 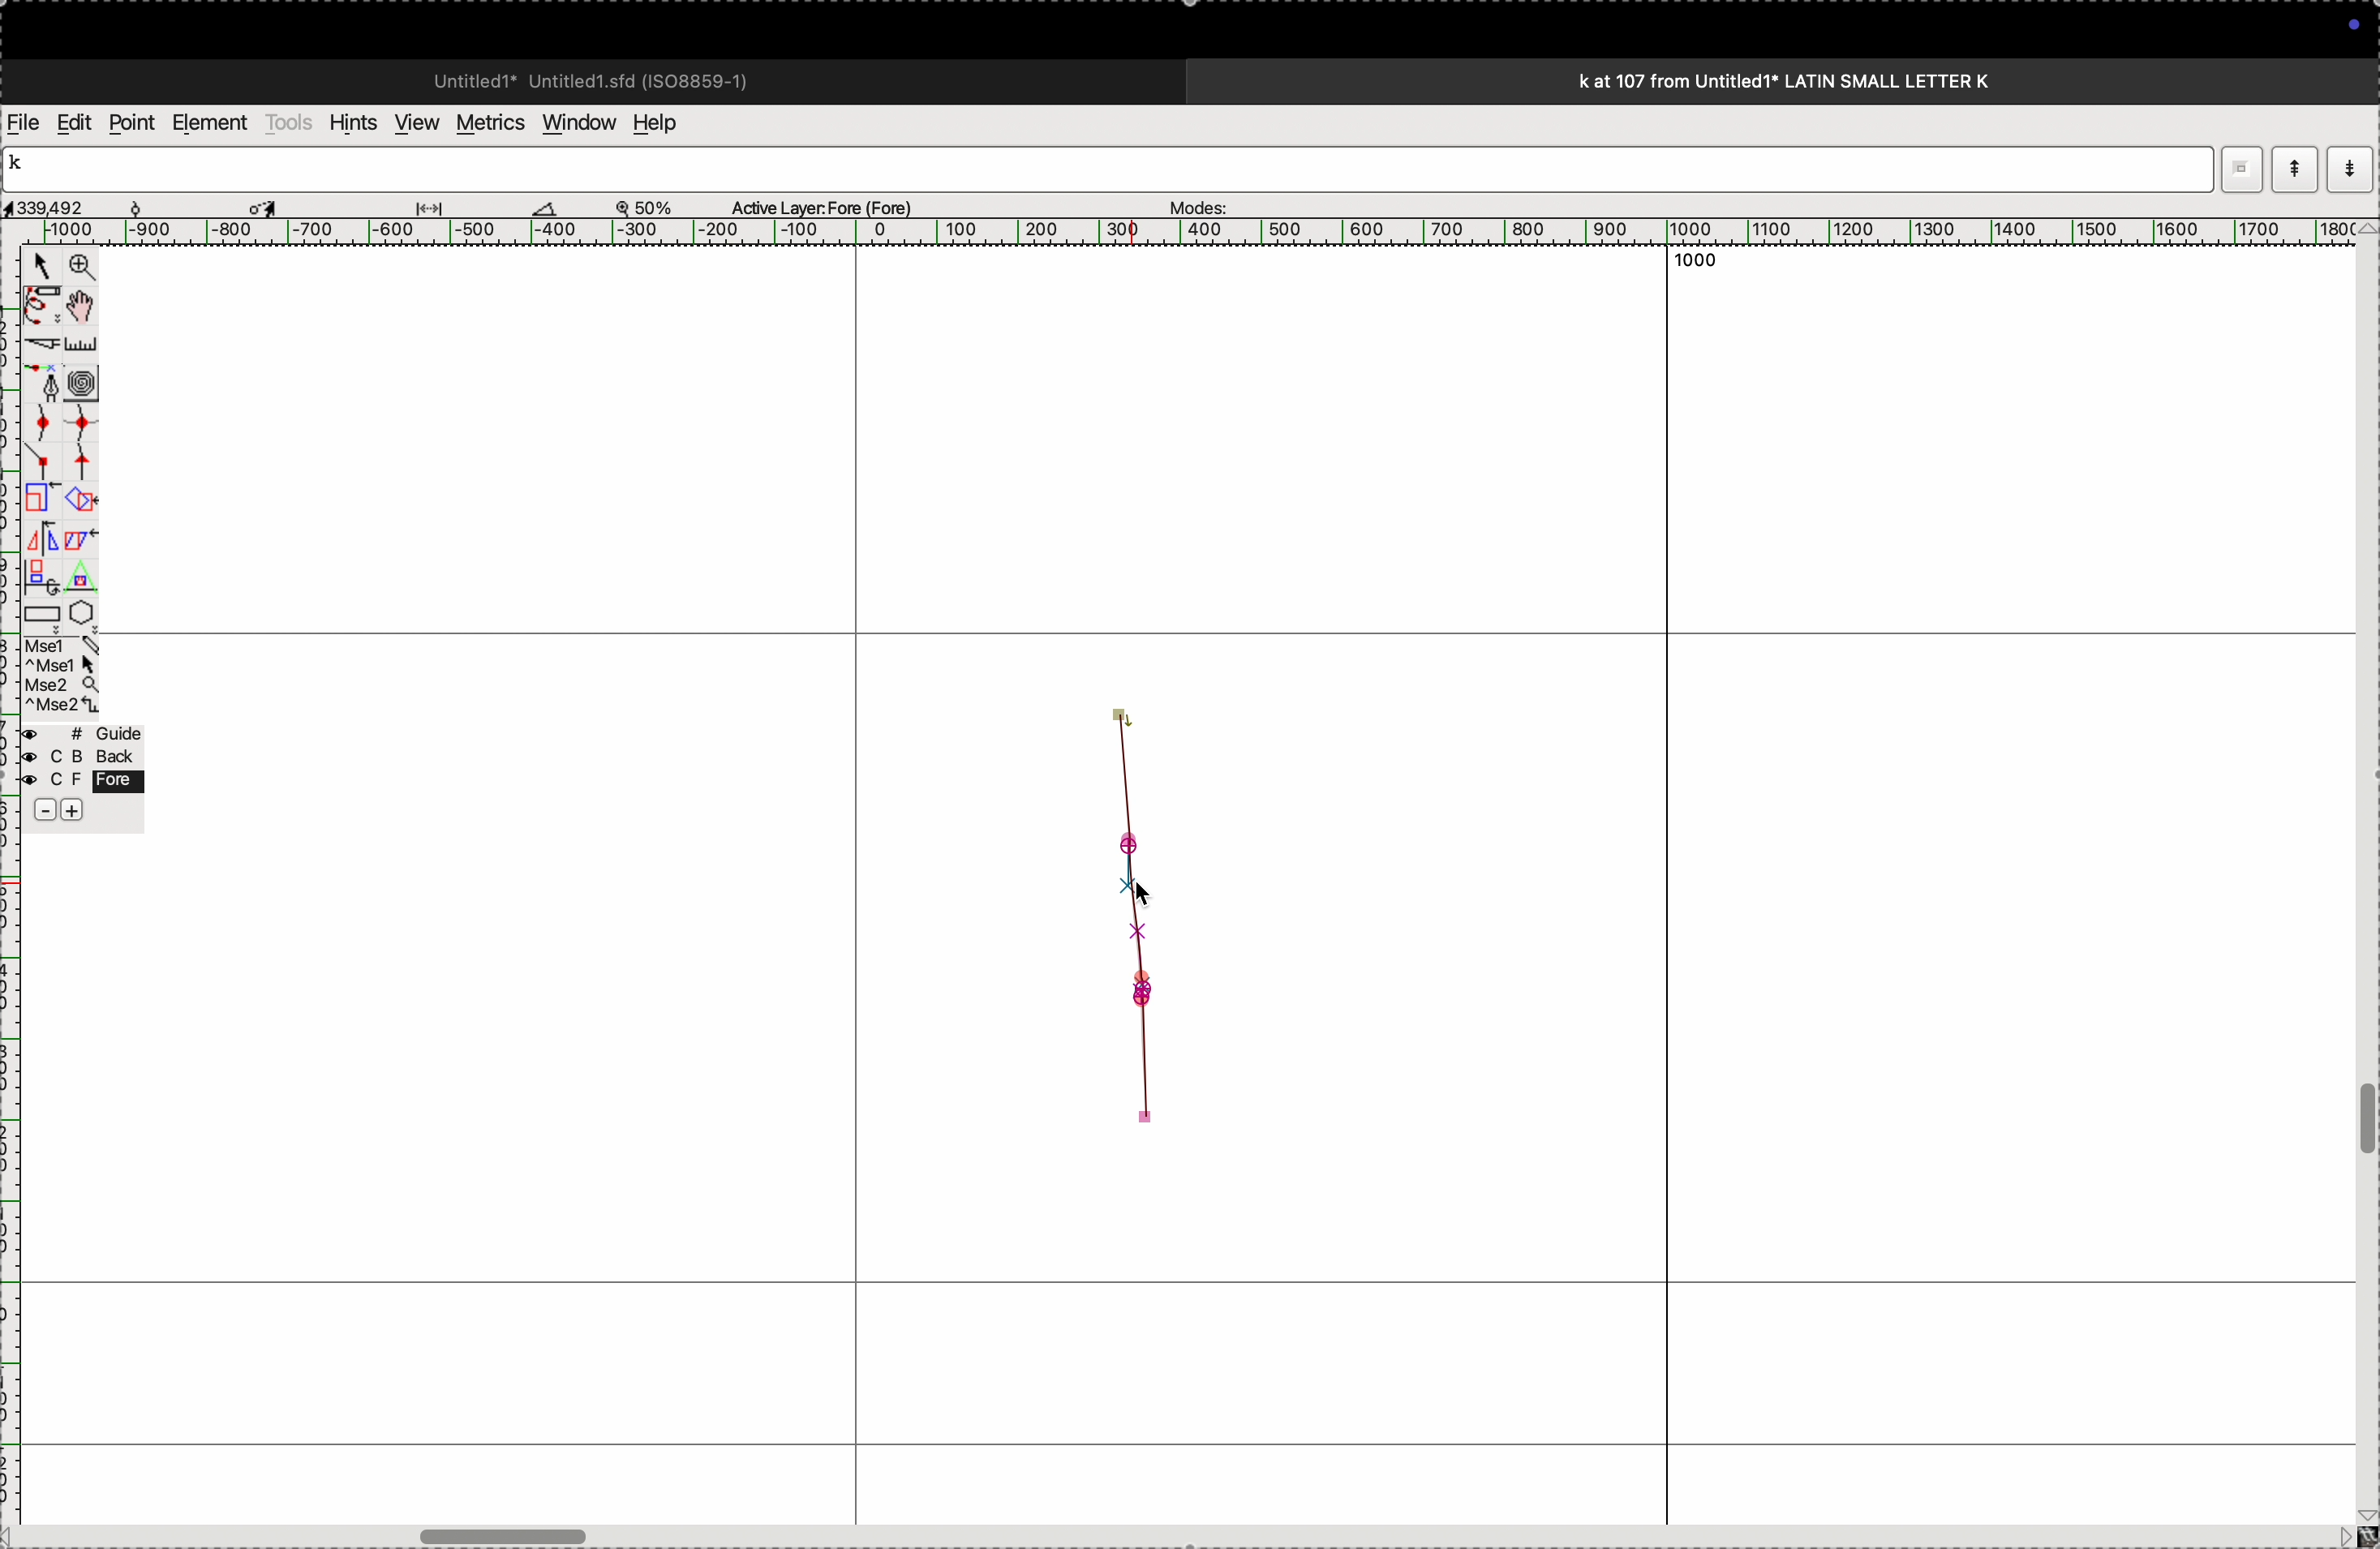 I want to click on ., so click(x=2347, y=168).